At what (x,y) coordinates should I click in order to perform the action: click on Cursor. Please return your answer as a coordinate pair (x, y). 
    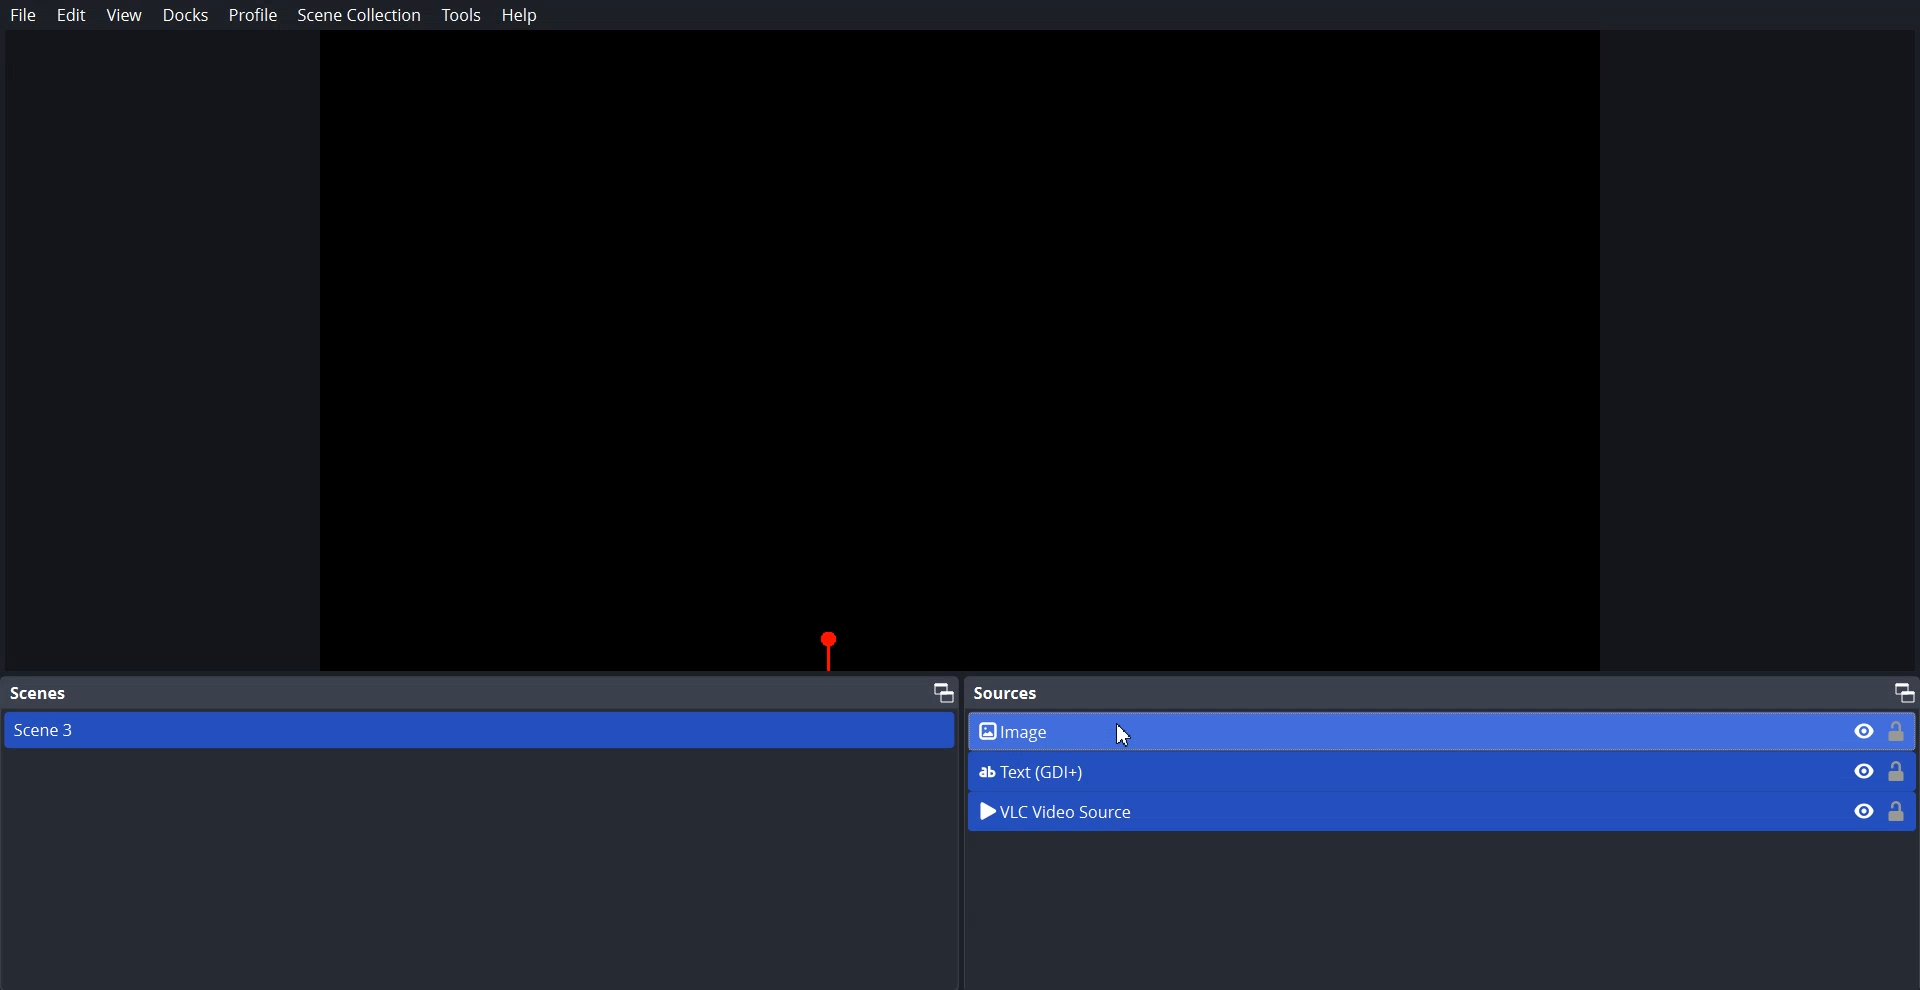
    Looking at the image, I should click on (1126, 735).